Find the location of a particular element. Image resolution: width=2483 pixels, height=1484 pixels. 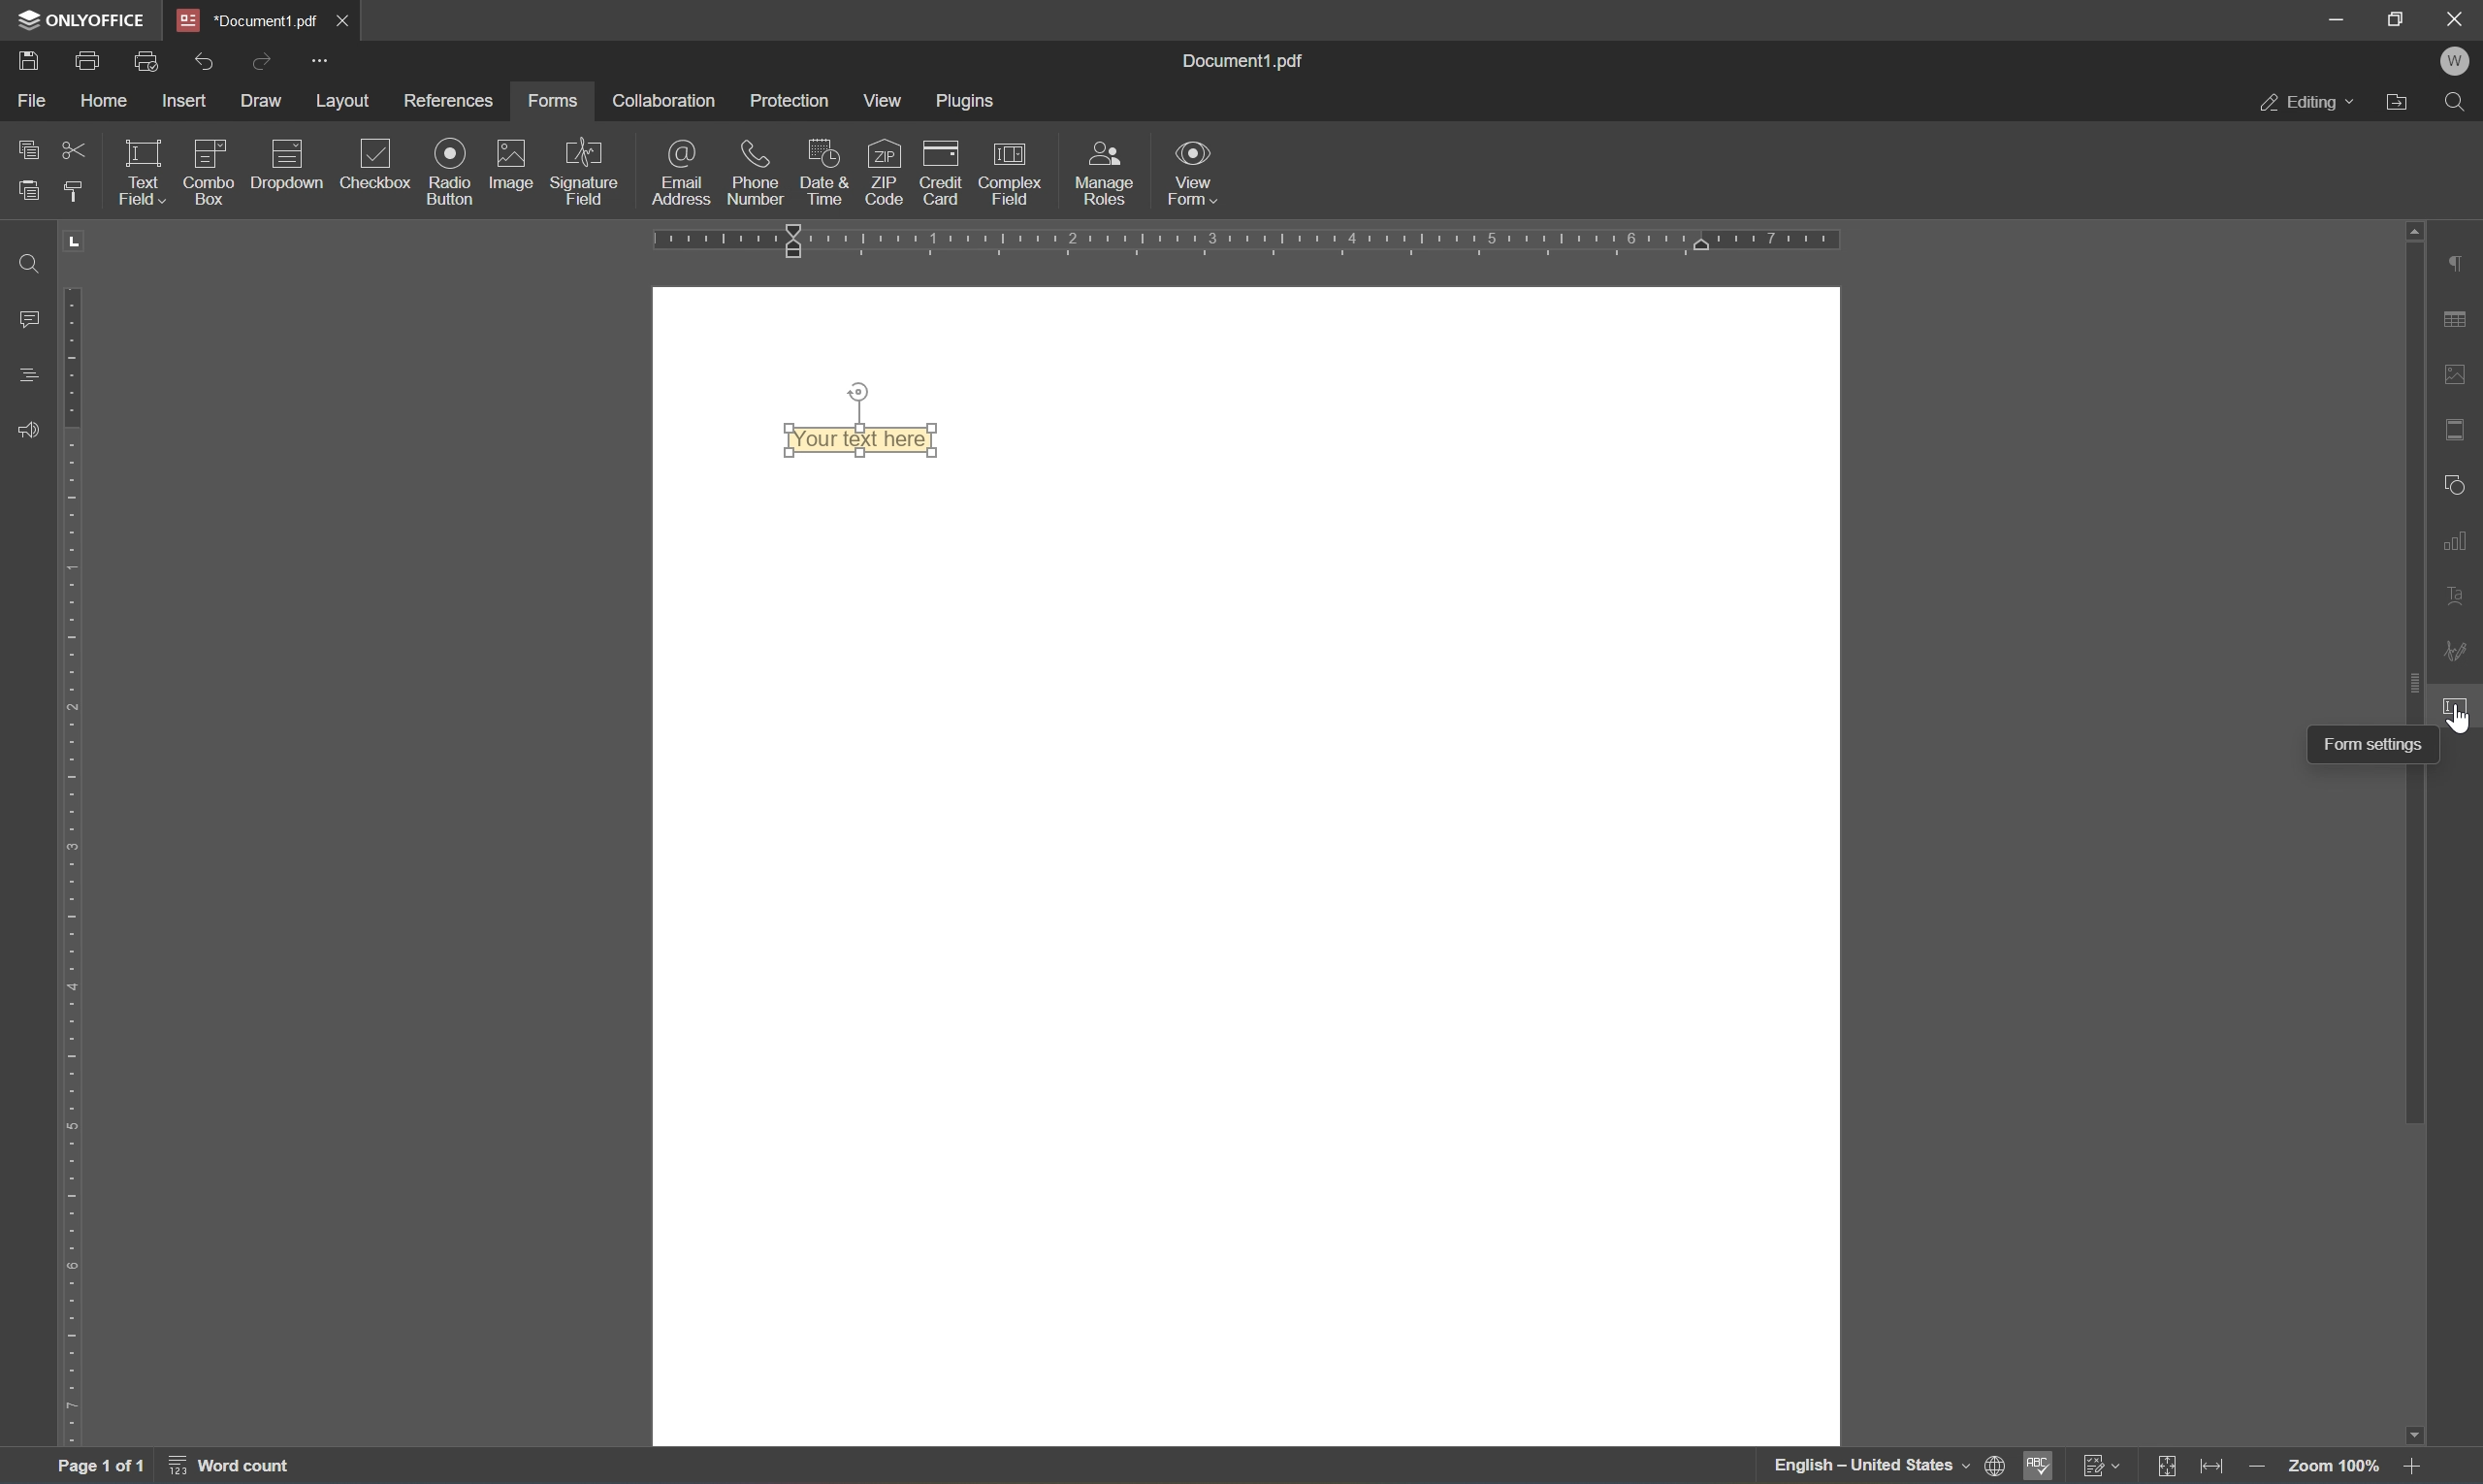

text field is located at coordinates (148, 172).